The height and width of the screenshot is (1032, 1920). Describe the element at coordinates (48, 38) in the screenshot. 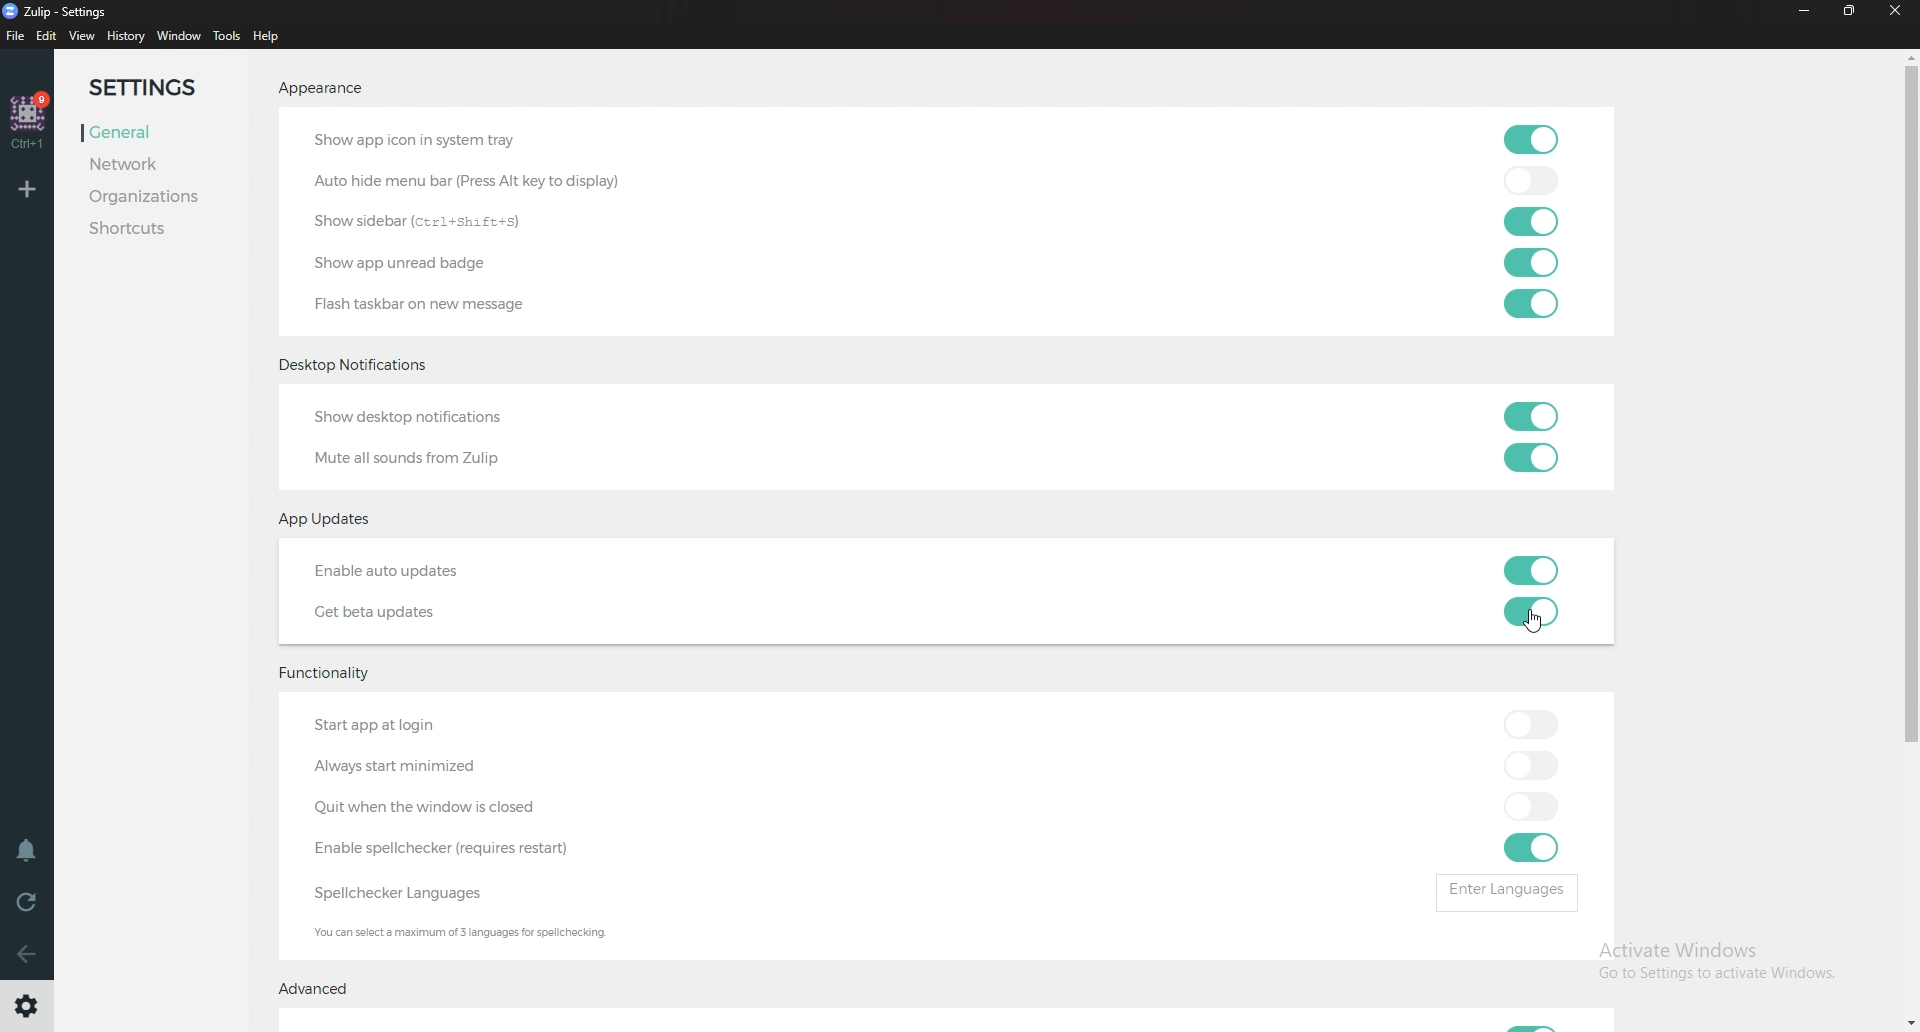

I see `Edit` at that location.